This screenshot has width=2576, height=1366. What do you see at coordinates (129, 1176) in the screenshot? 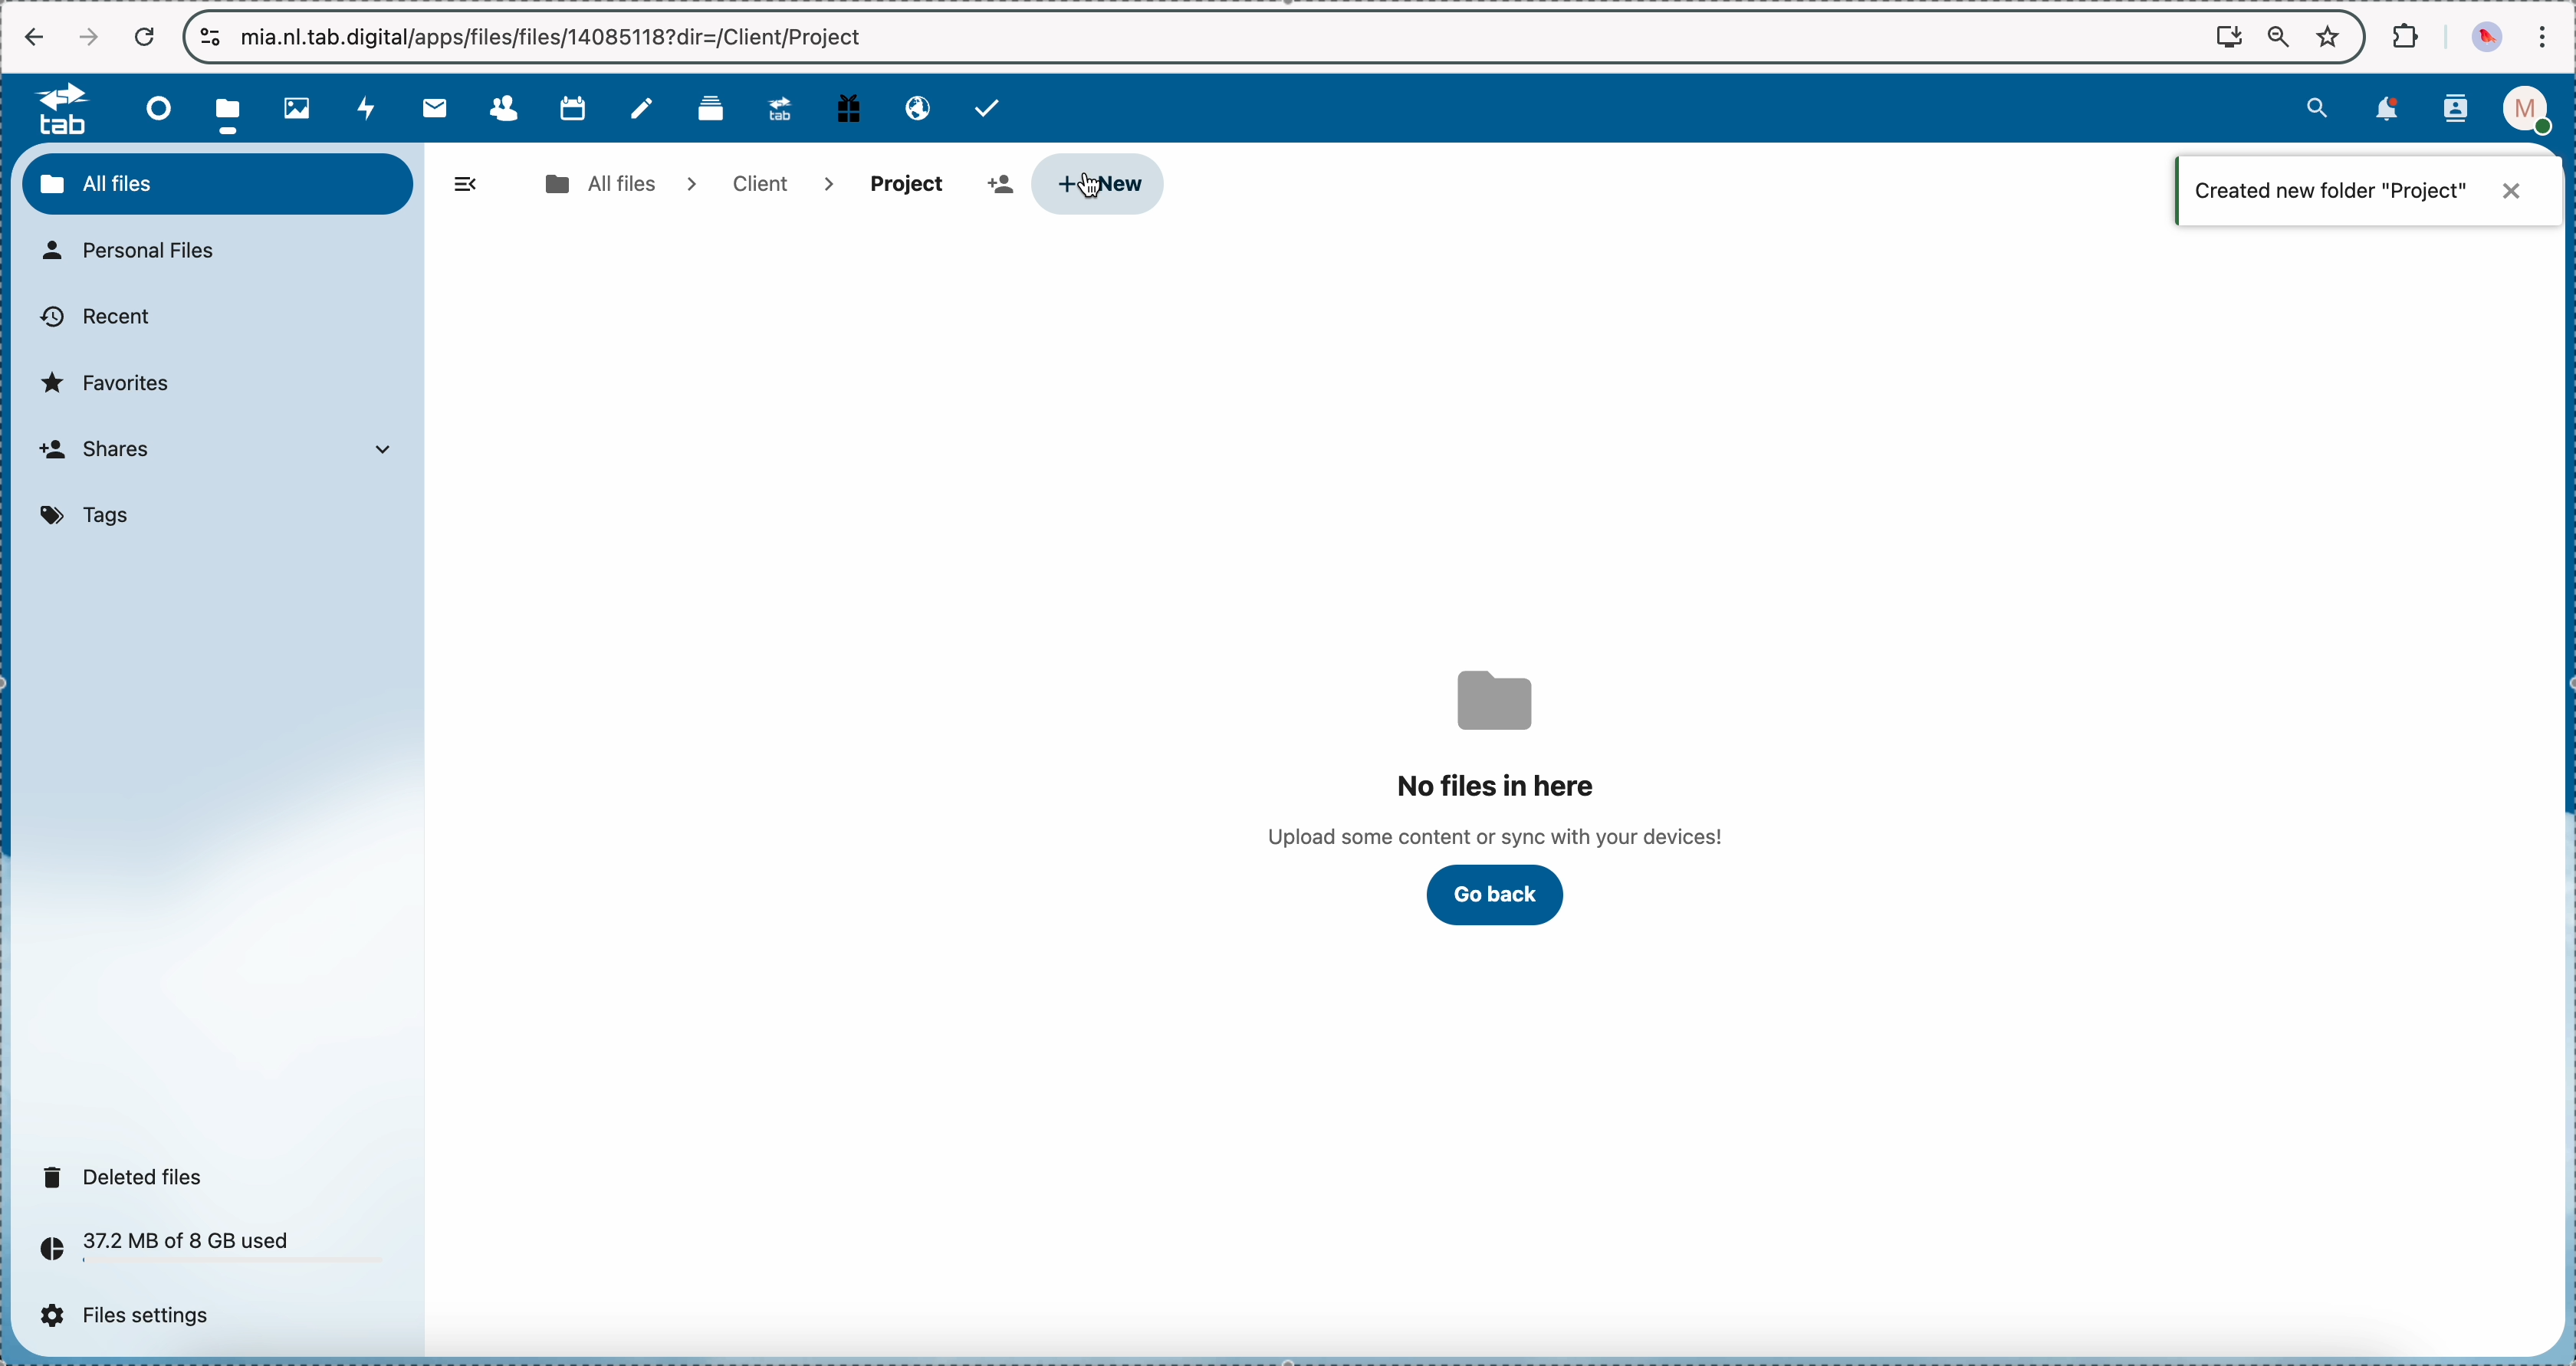
I see `deleted files` at bounding box center [129, 1176].